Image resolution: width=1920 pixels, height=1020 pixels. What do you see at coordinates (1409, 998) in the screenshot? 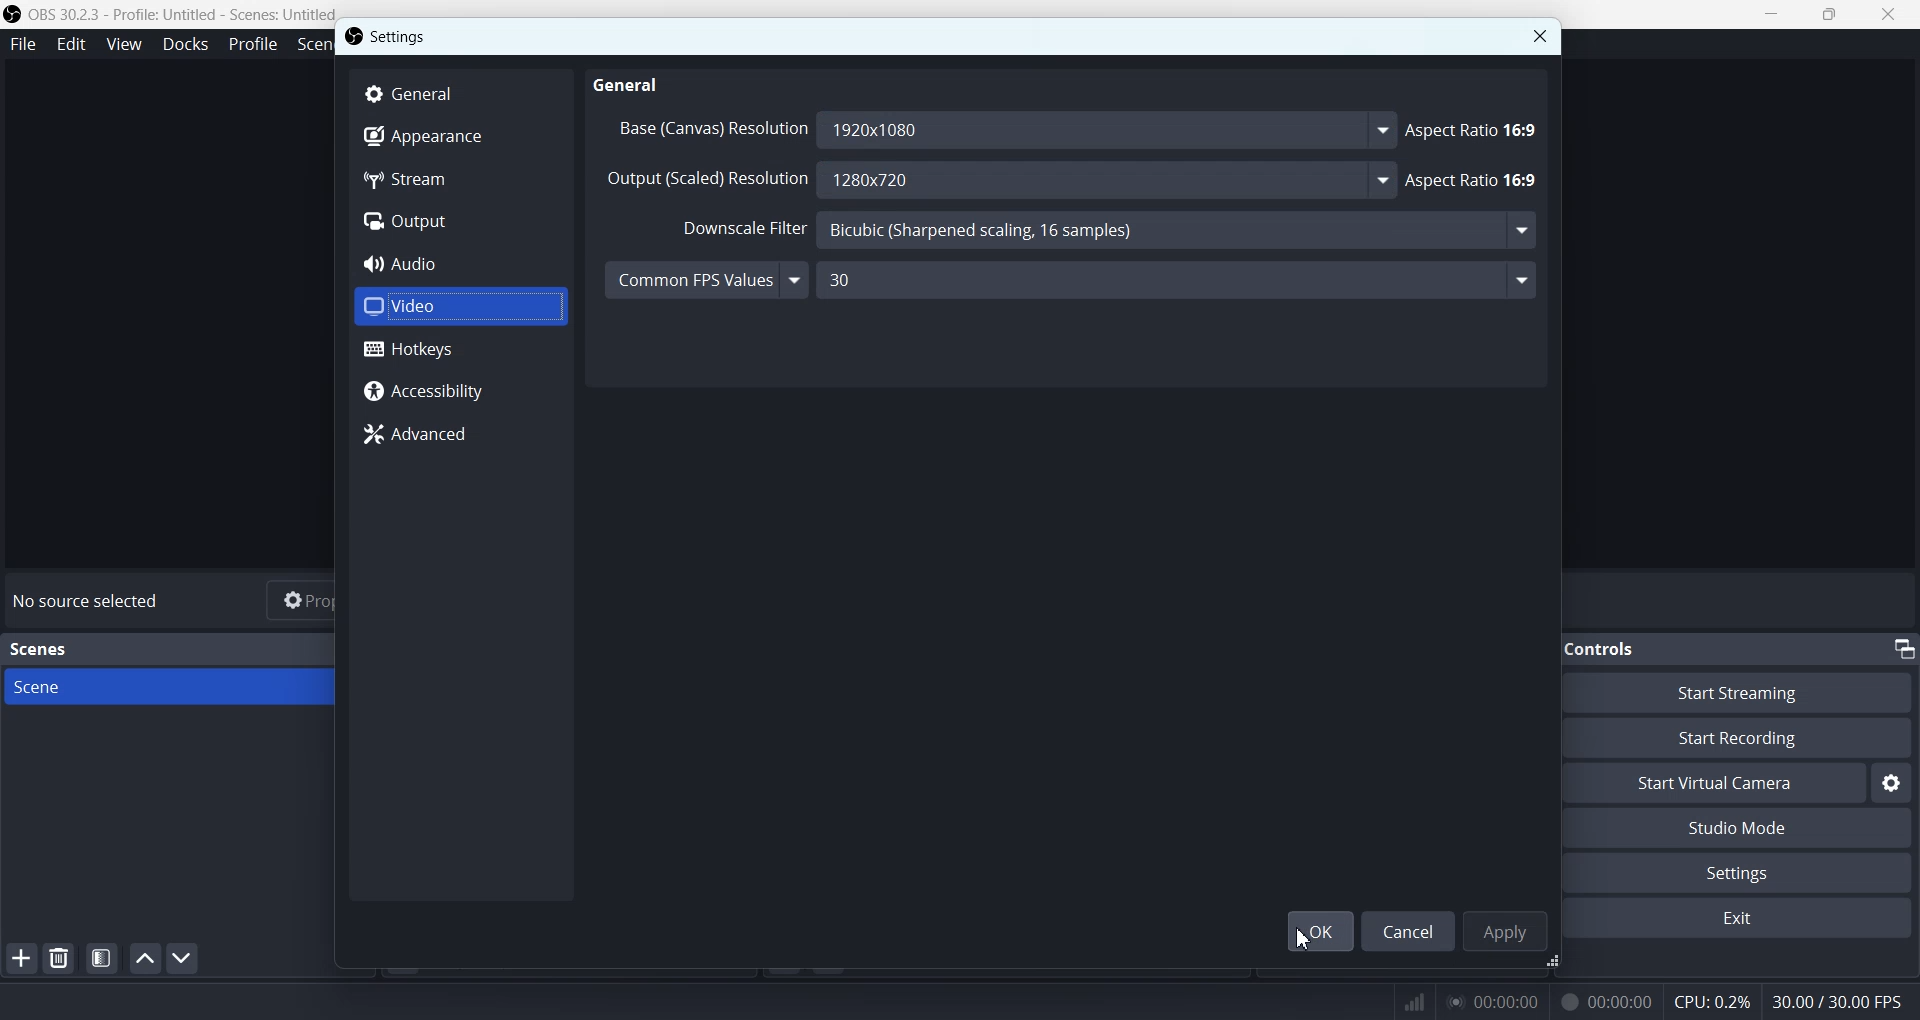
I see `network` at bounding box center [1409, 998].